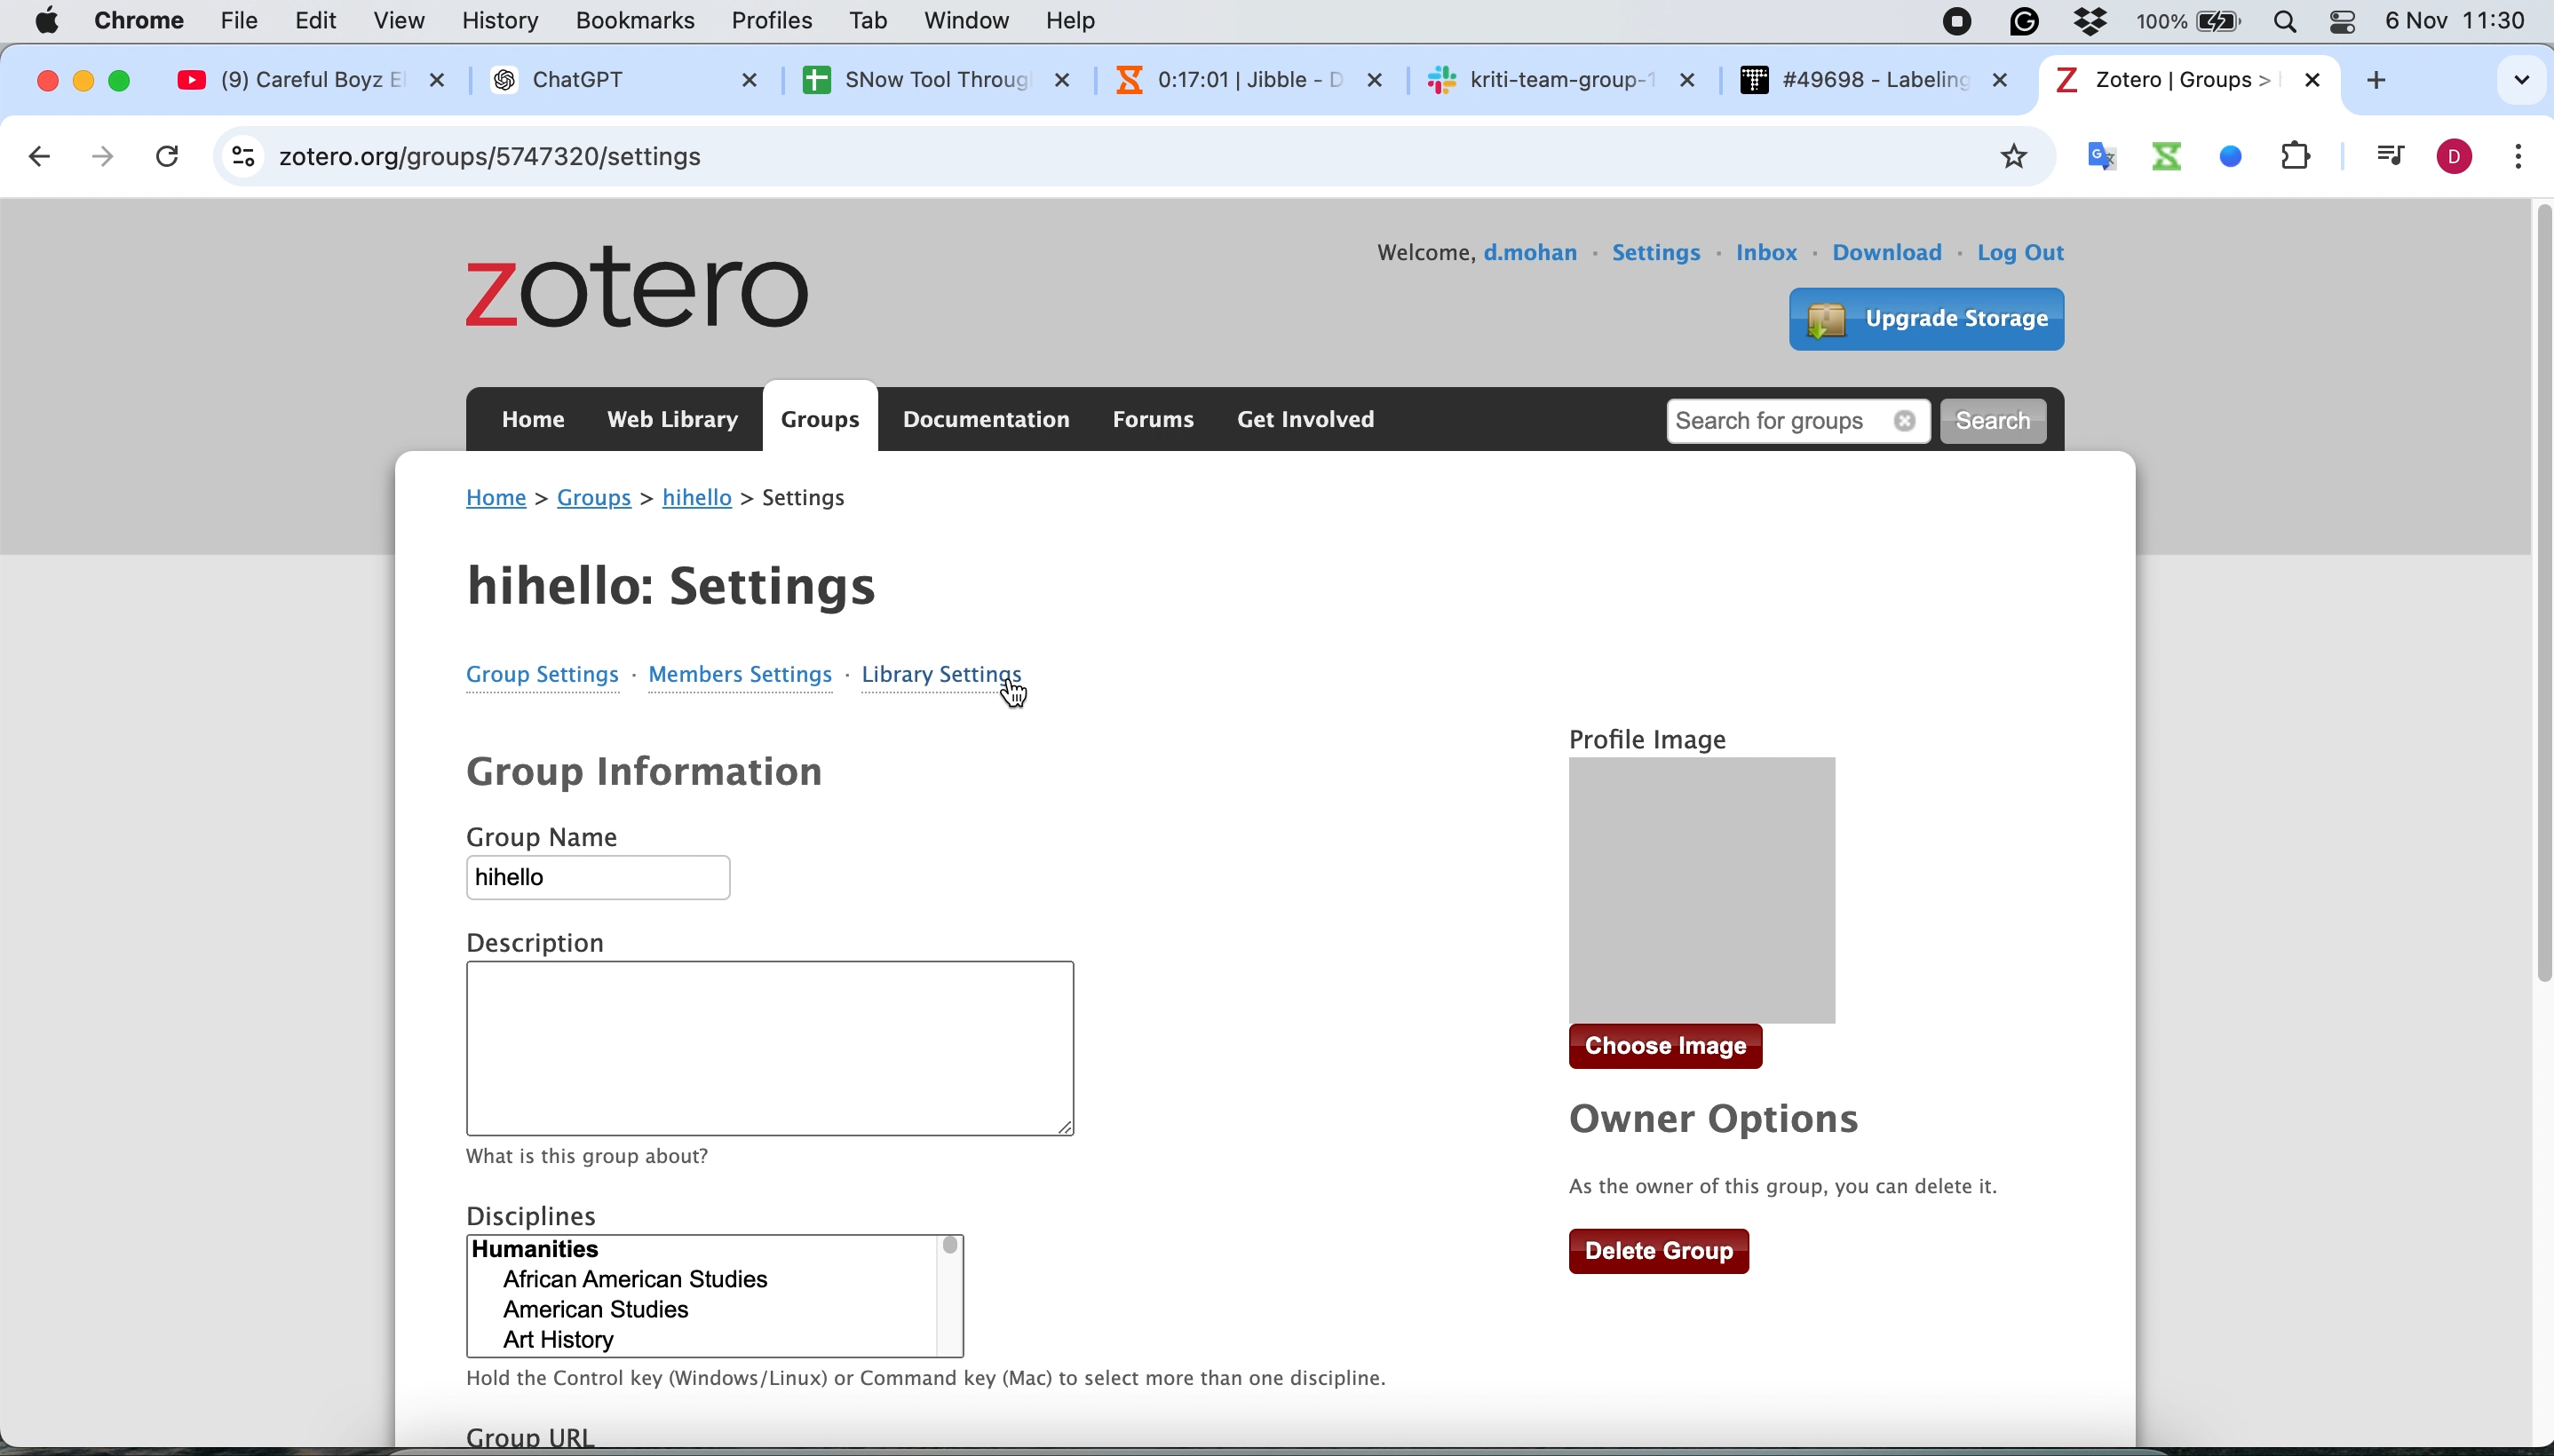 Image resolution: width=2554 pixels, height=1456 pixels. What do you see at coordinates (743, 673) in the screenshot?
I see `group settings` at bounding box center [743, 673].